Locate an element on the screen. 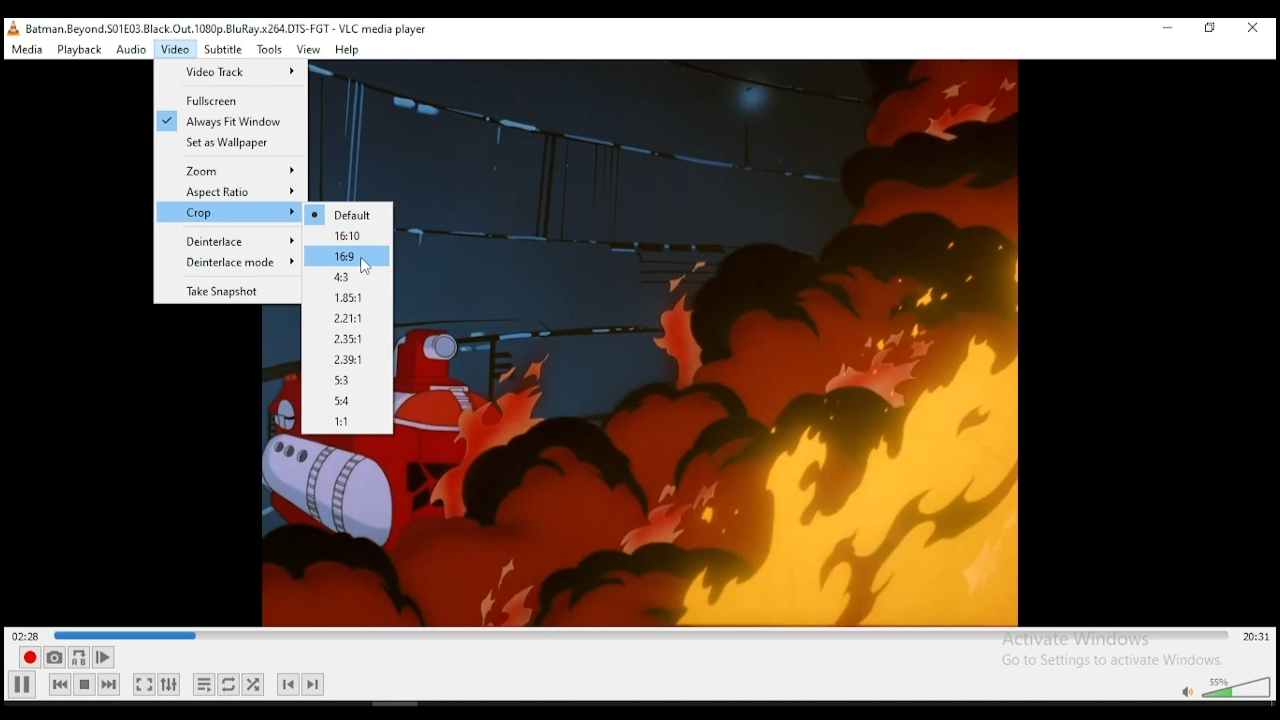  16.10 is located at coordinates (348, 236).